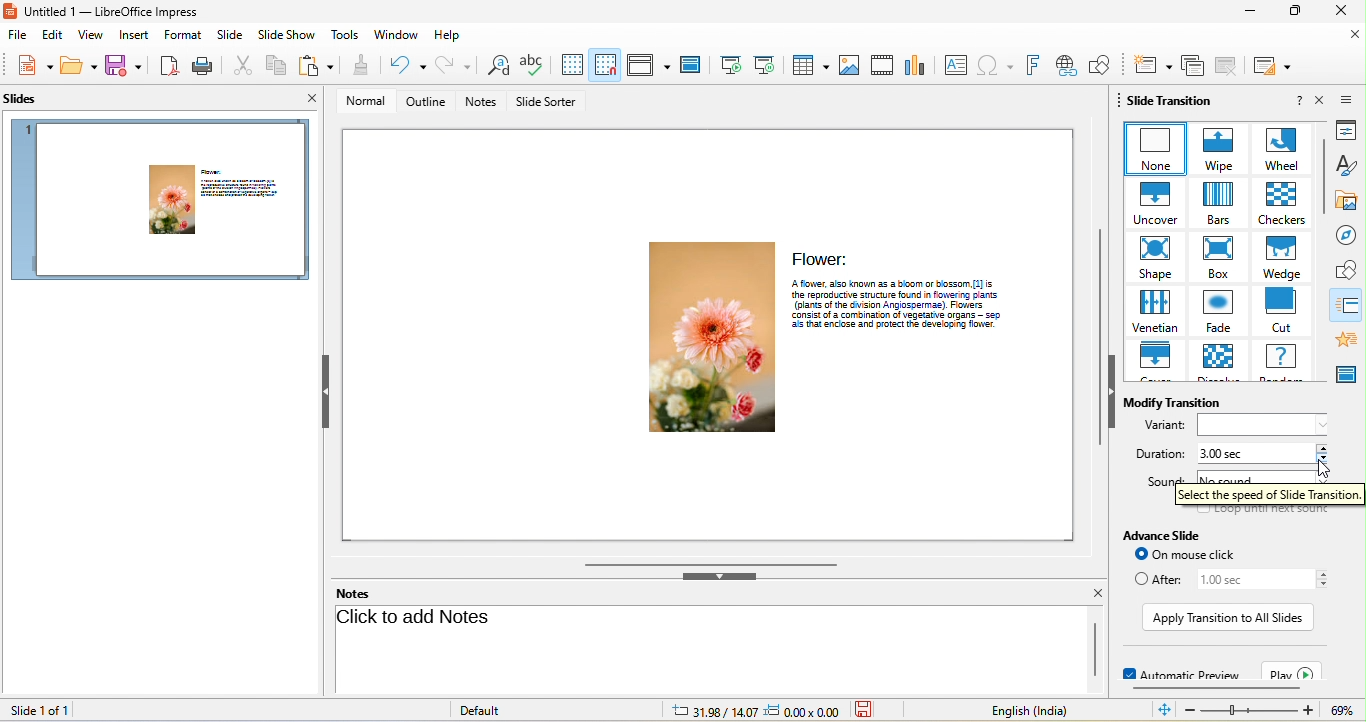 This screenshot has height=722, width=1366. What do you see at coordinates (1216, 362) in the screenshot?
I see `dissolve` at bounding box center [1216, 362].